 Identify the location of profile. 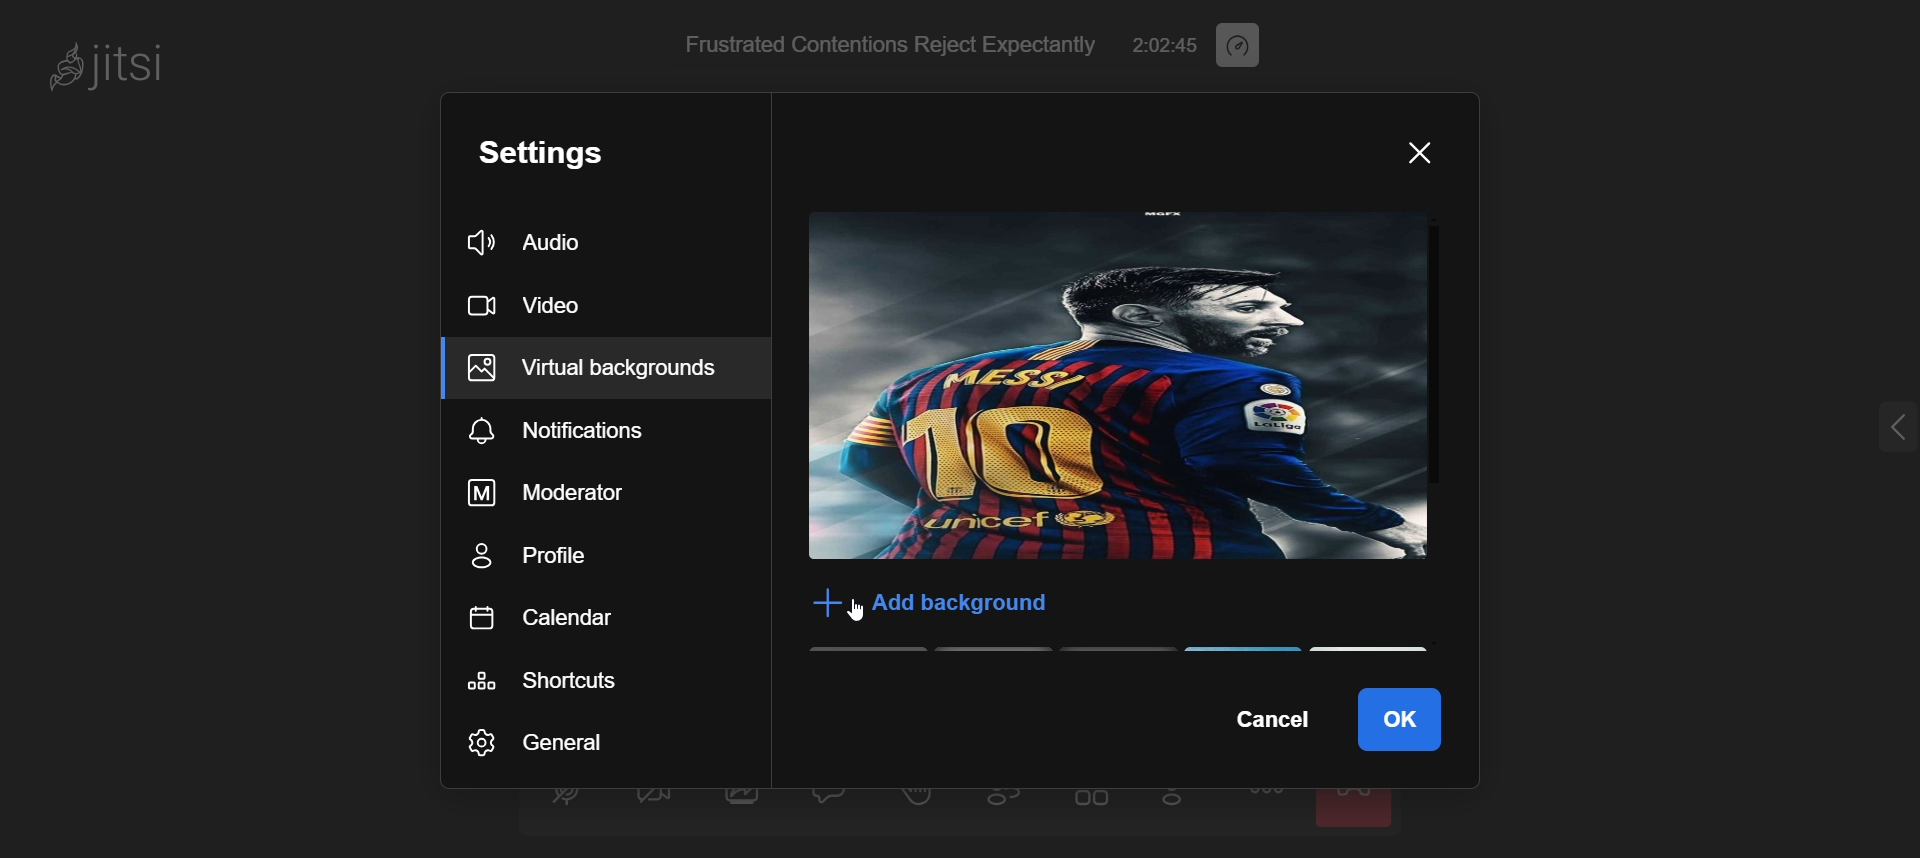
(578, 555).